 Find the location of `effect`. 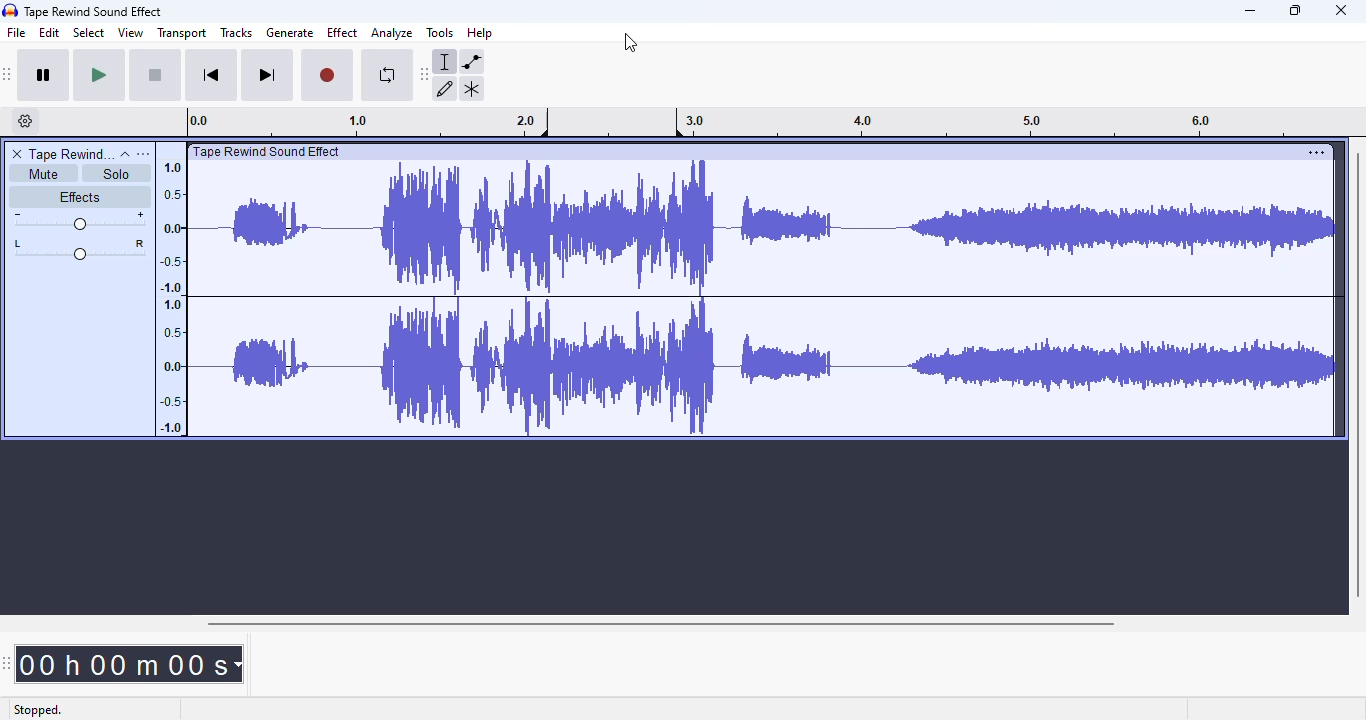

effect is located at coordinates (342, 33).